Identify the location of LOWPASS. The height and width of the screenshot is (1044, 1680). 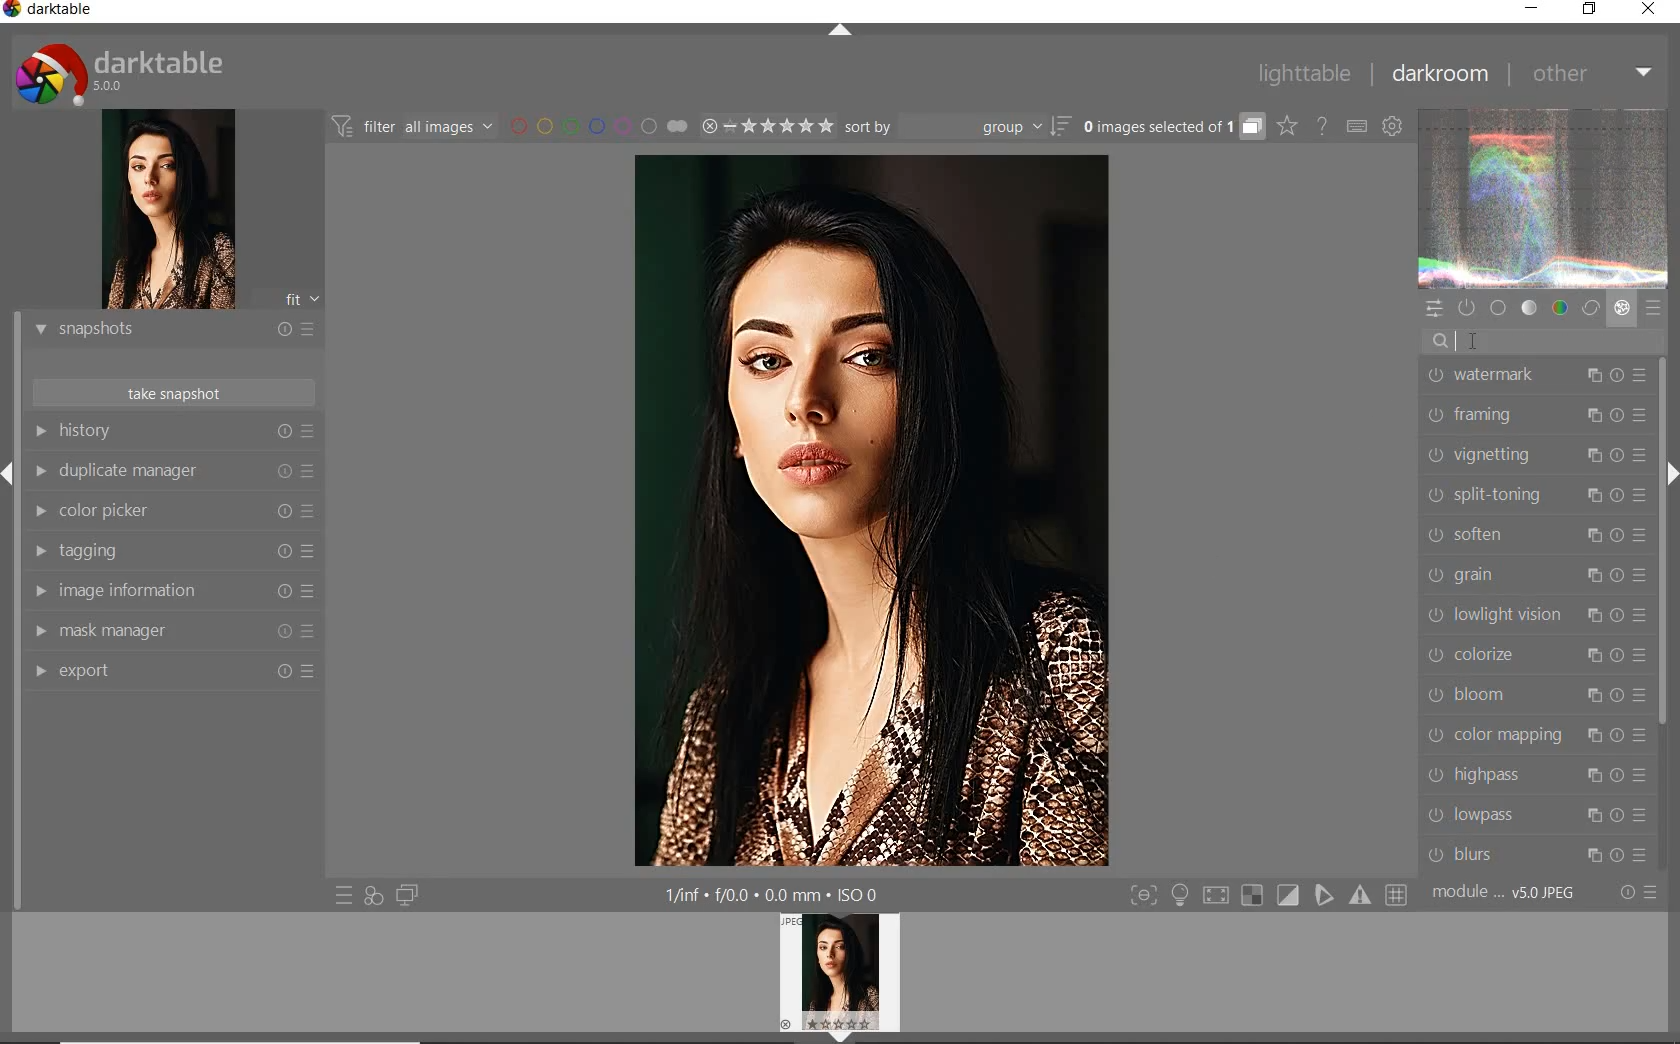
(1535, 813).